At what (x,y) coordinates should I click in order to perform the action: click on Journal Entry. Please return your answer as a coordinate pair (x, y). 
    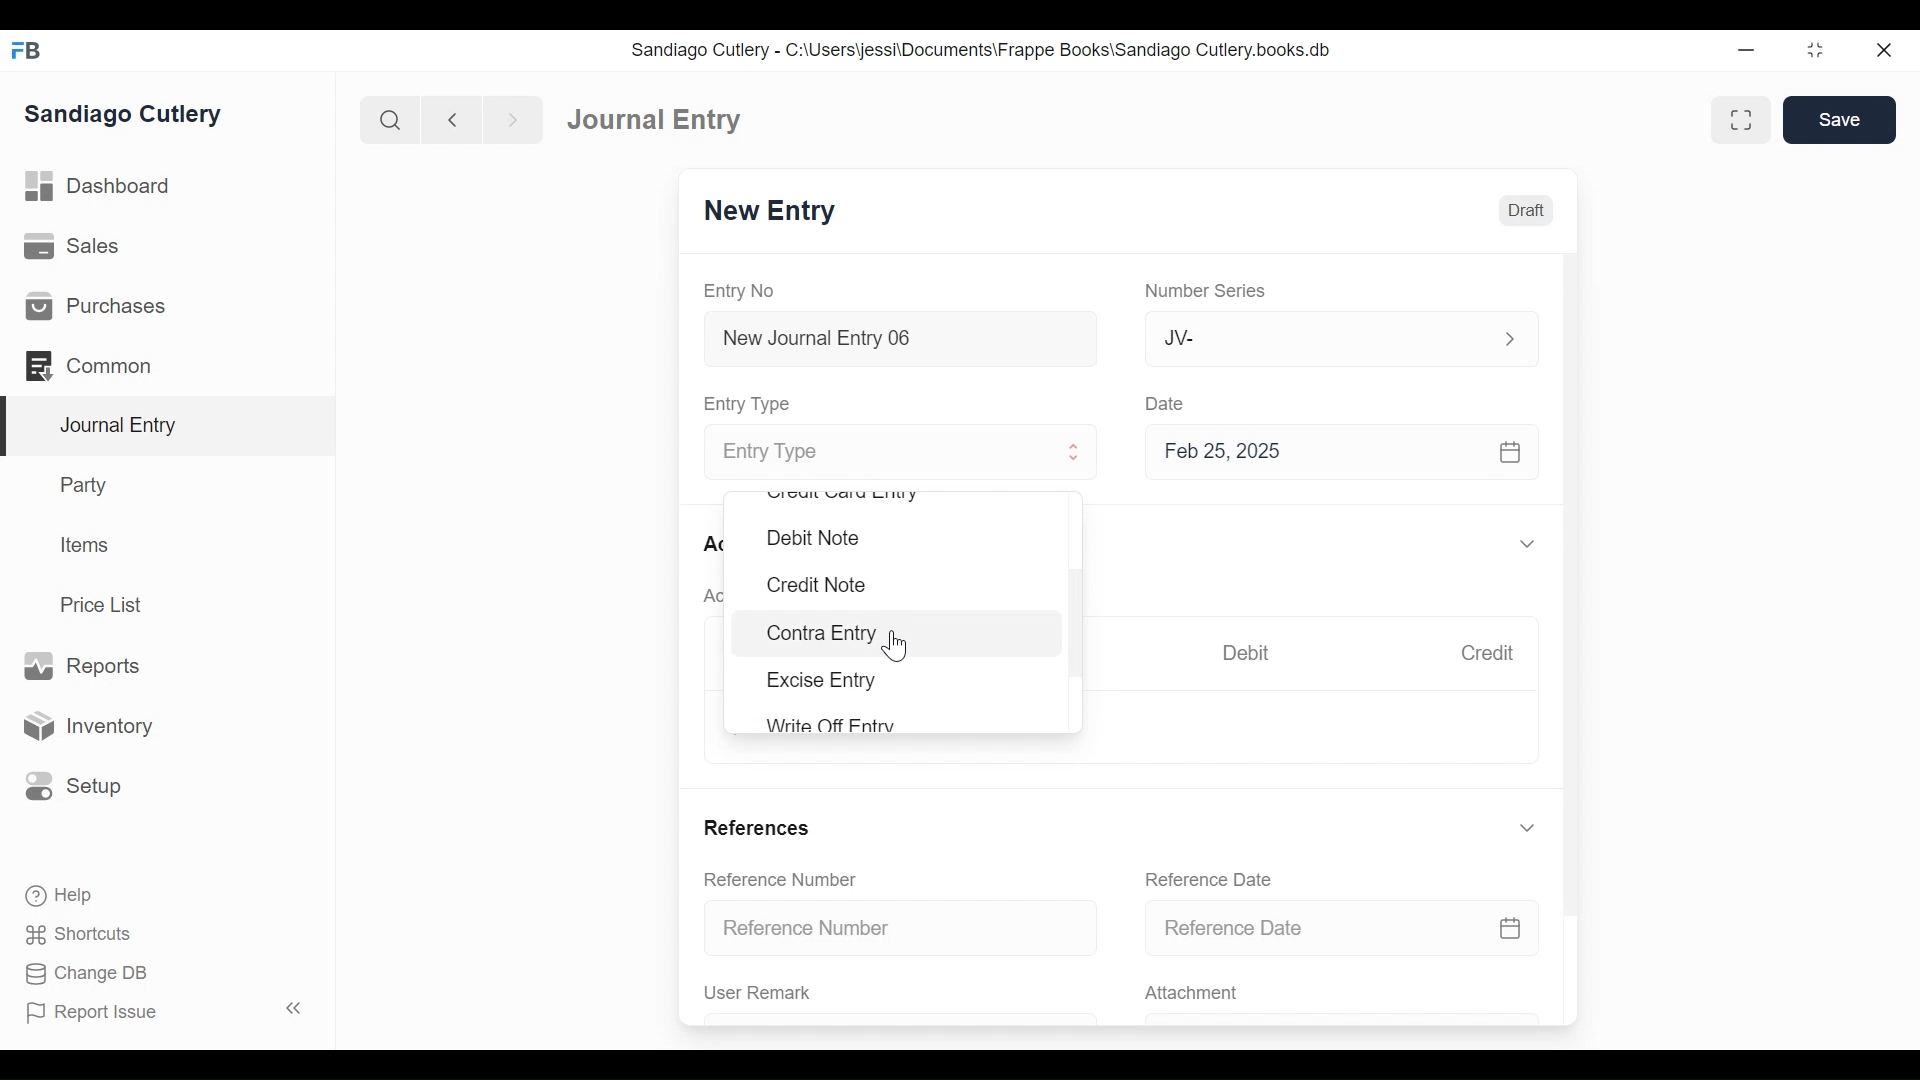
    Looking at the image, I should click on (655, 118).